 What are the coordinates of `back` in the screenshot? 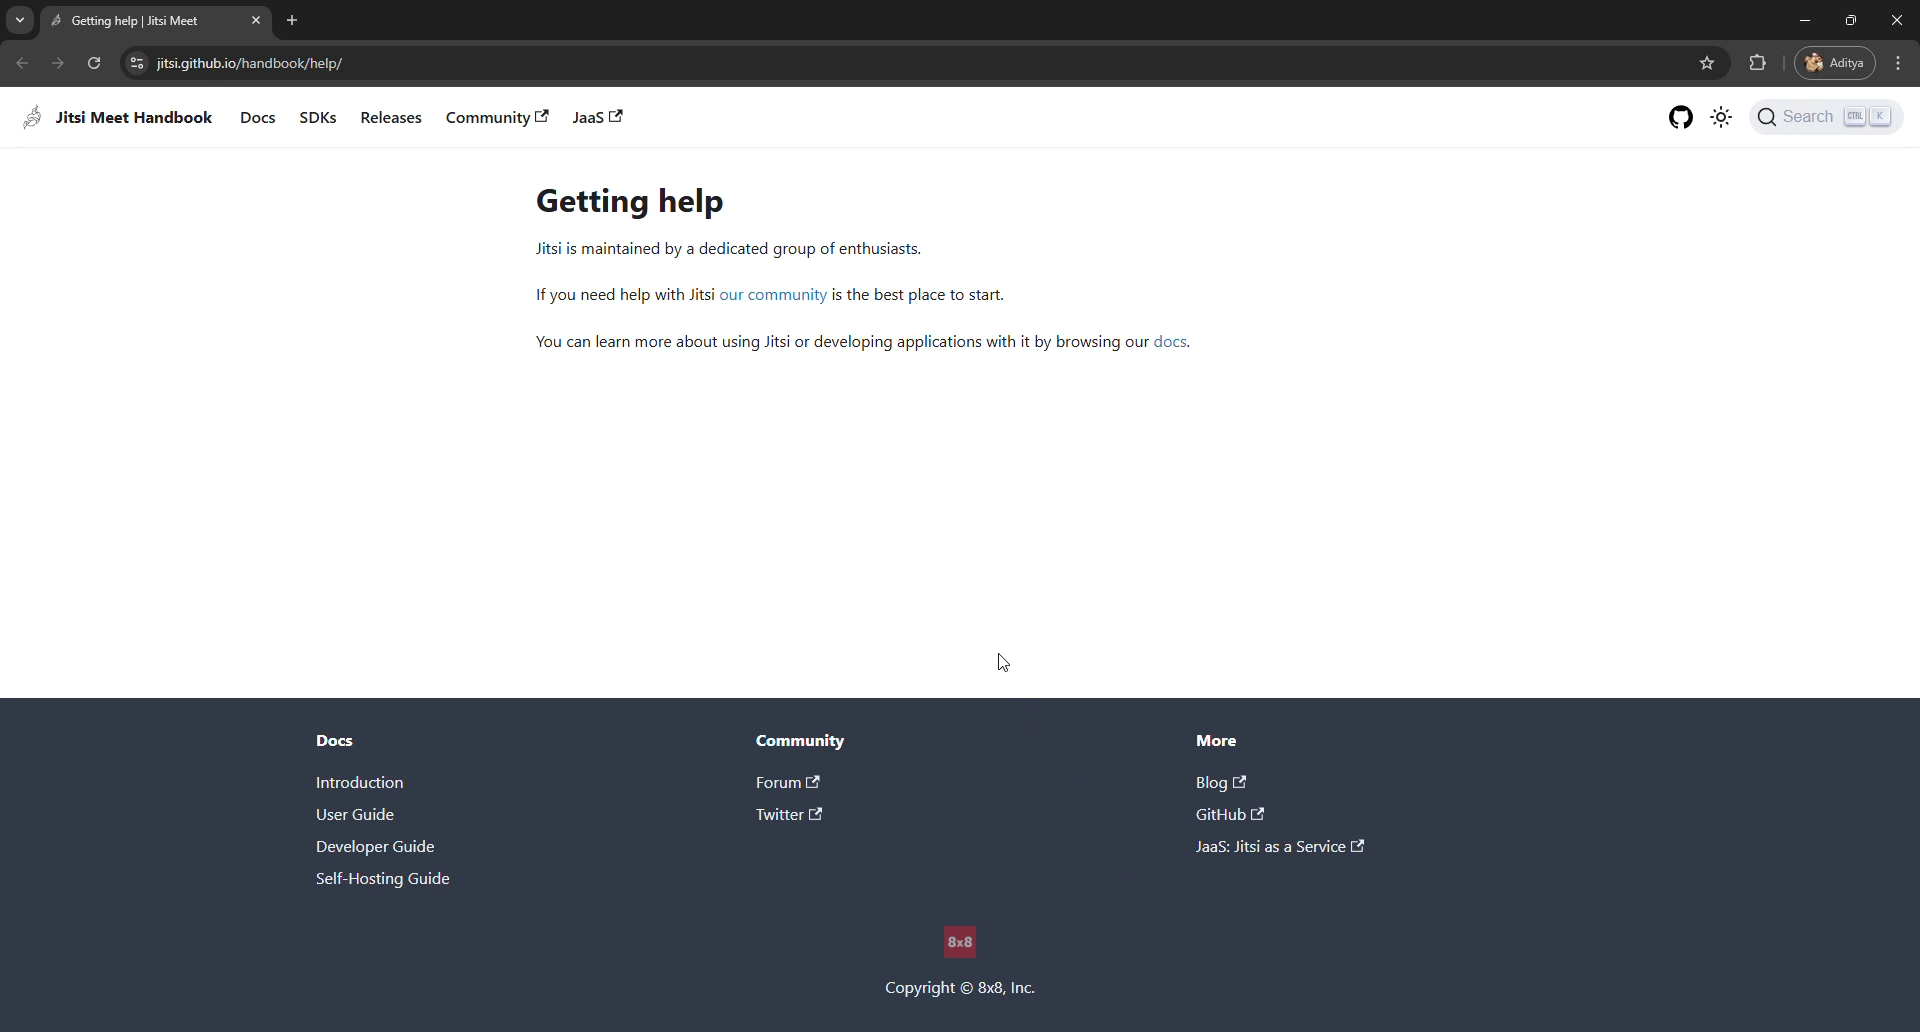 It's located at (25, 63).